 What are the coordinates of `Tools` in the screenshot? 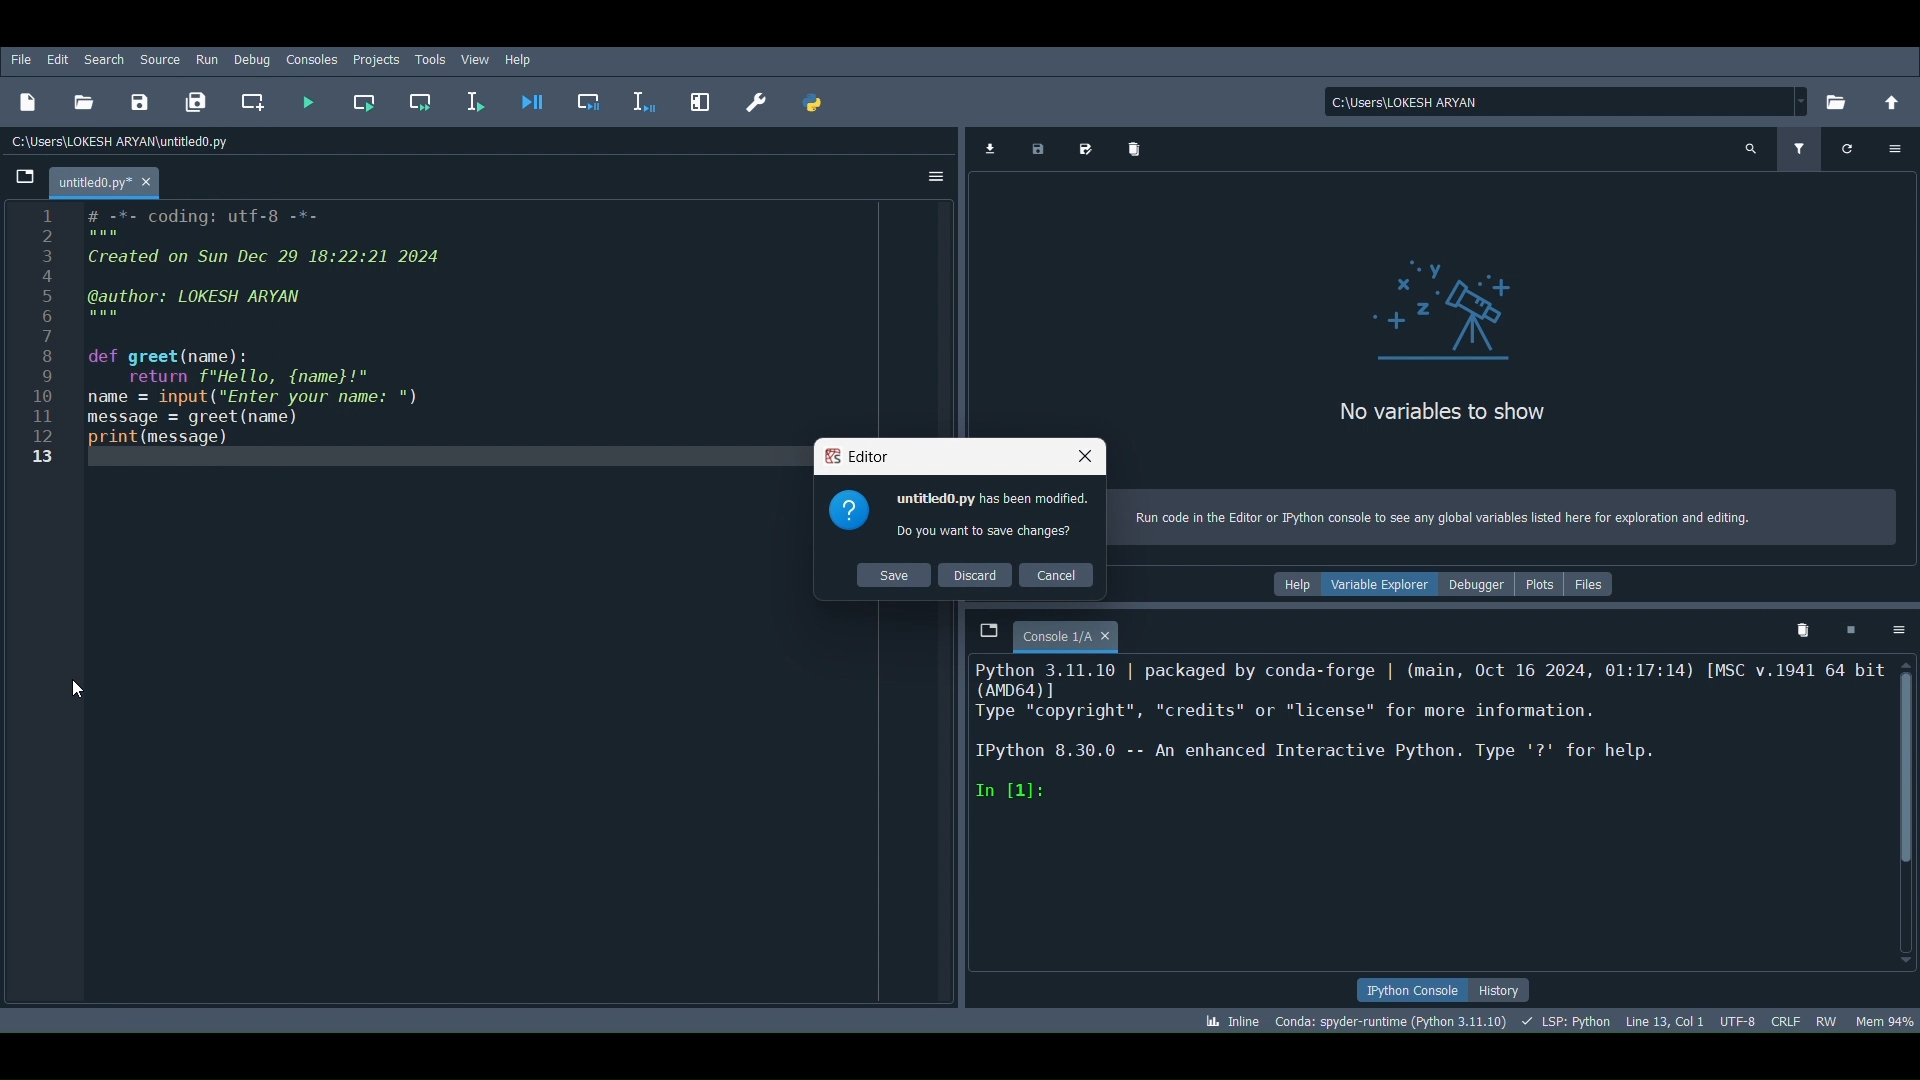 It's located at (431, 56).